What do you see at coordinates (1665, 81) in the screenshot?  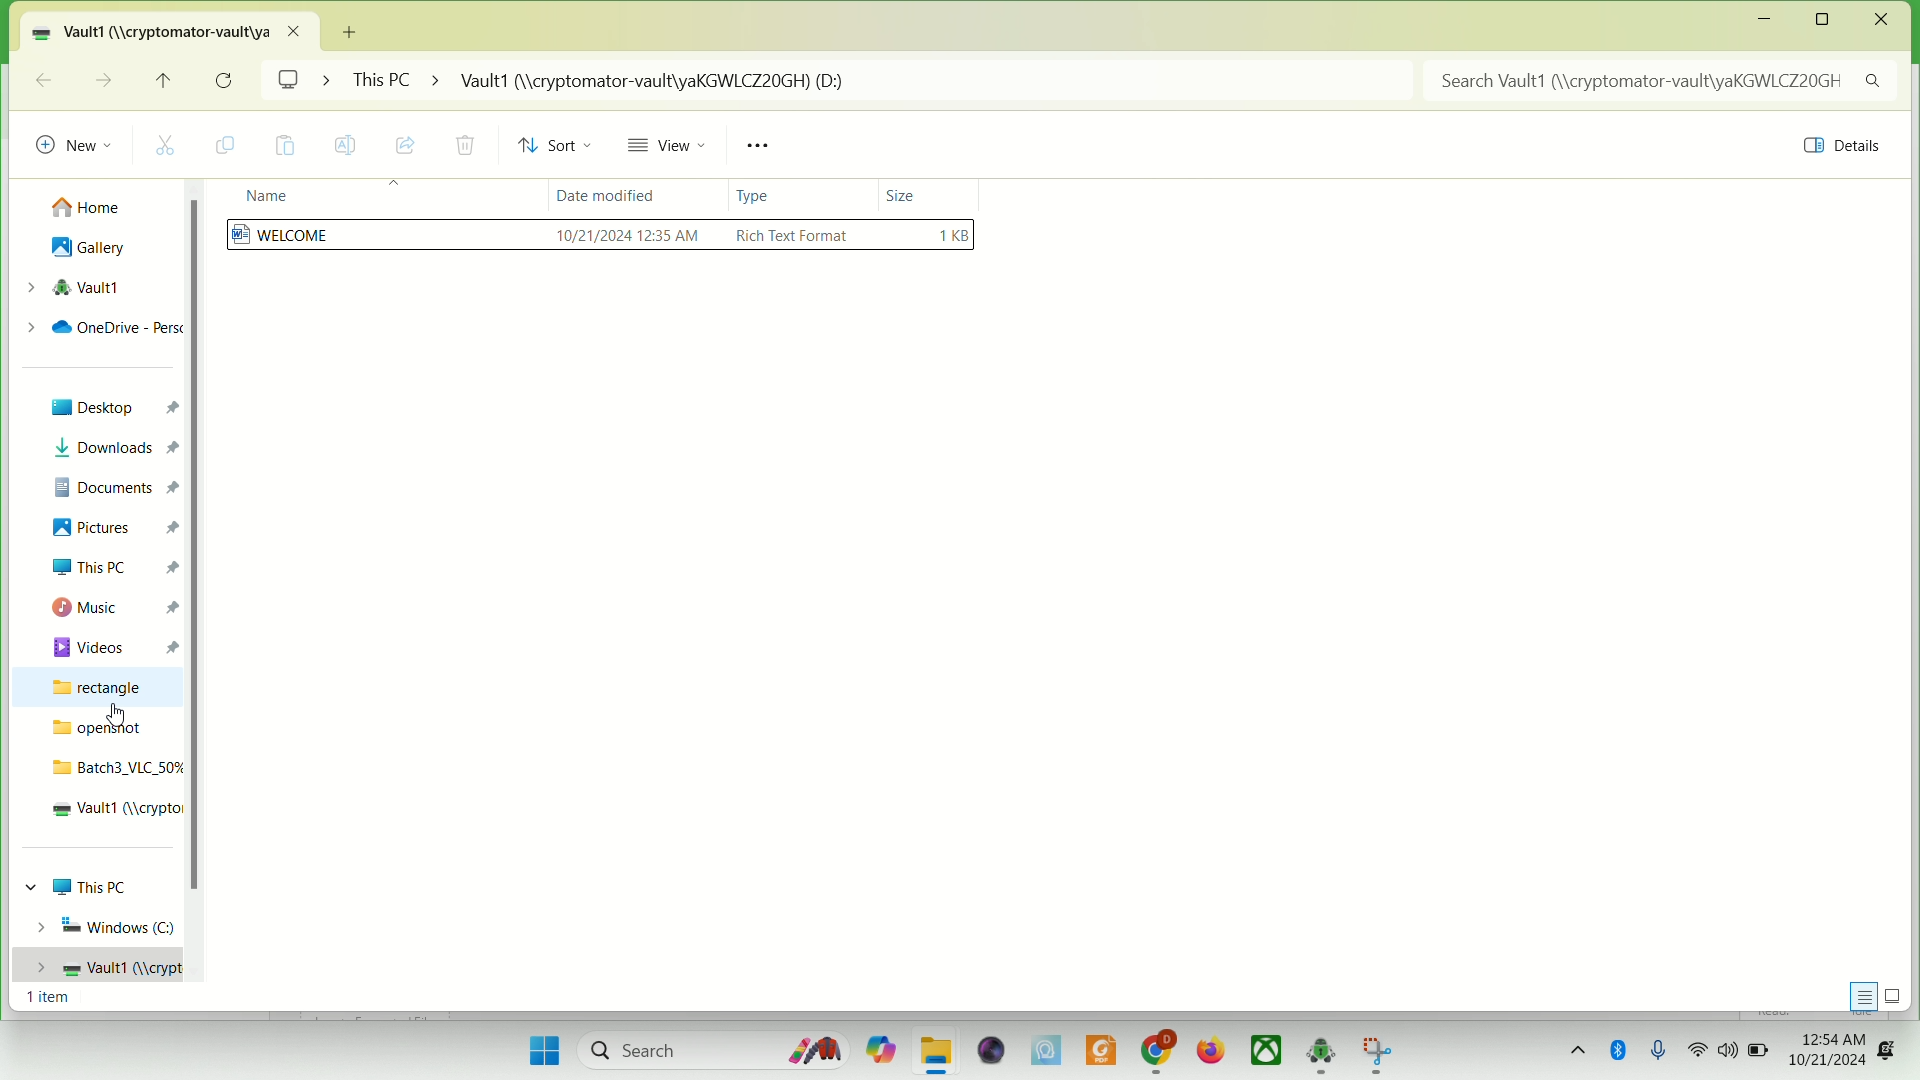 I see `search Vault1 (//cryptomator-vault/)` at bounding box center [1665, 81].